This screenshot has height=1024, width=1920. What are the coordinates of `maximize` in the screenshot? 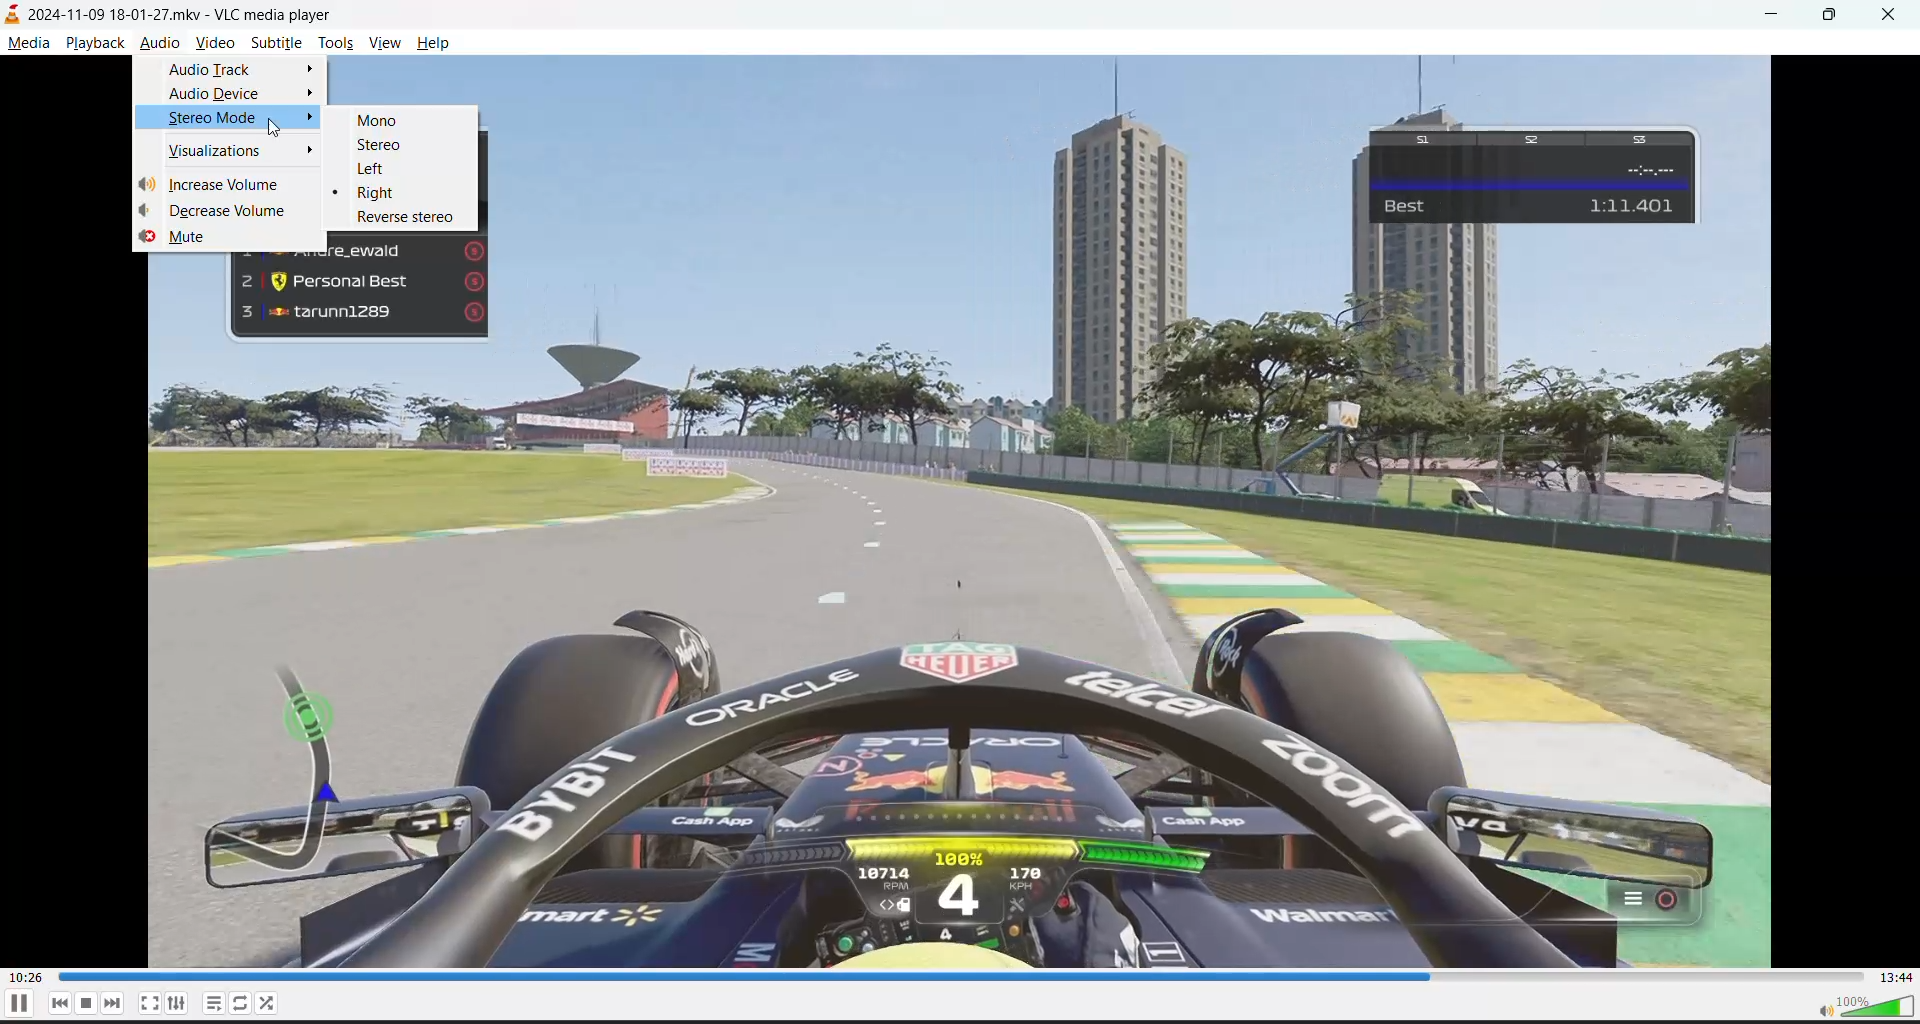 It's located at (1833, 16).